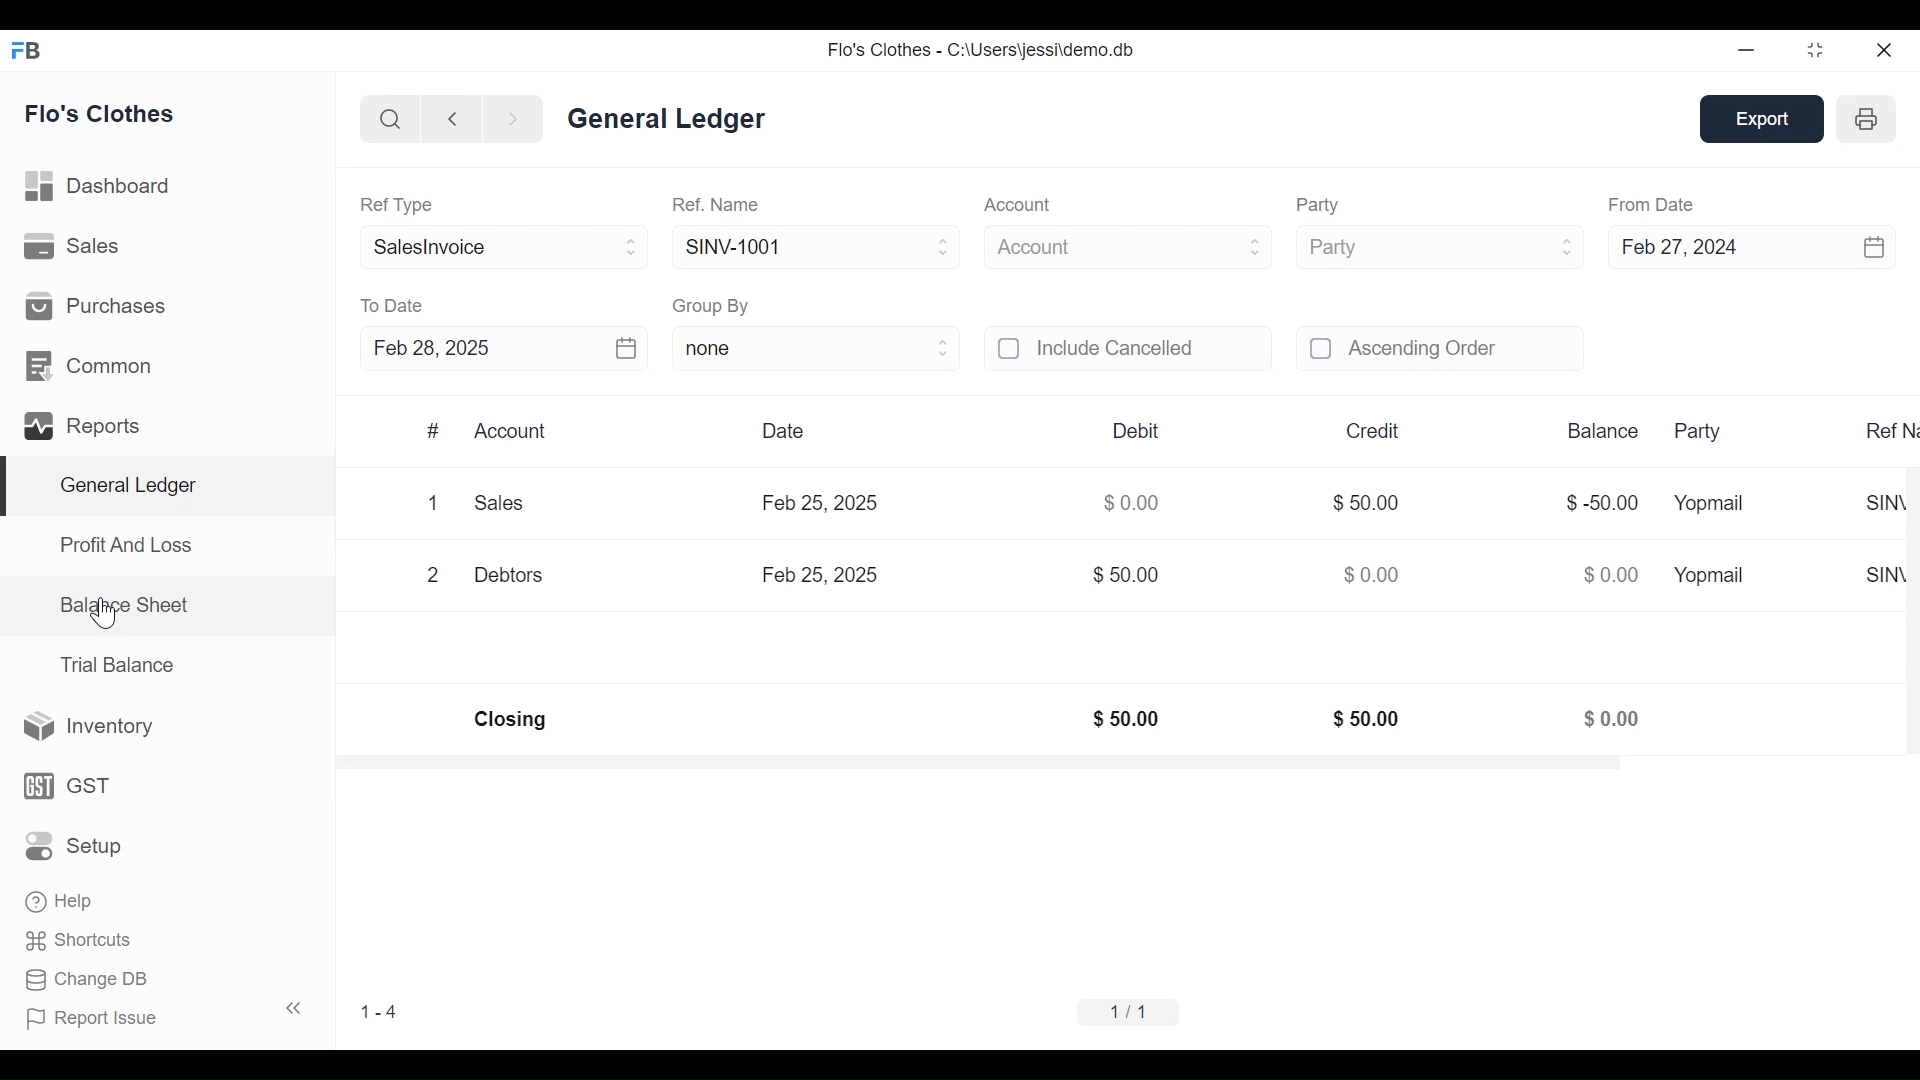 This screenshot has width=1920, height=1080. What do you see at coordinates (1059, 720) in the screenshot?
I see `Closing $50.00 $50.00 $0.00` at bounding box center [1059, 720].